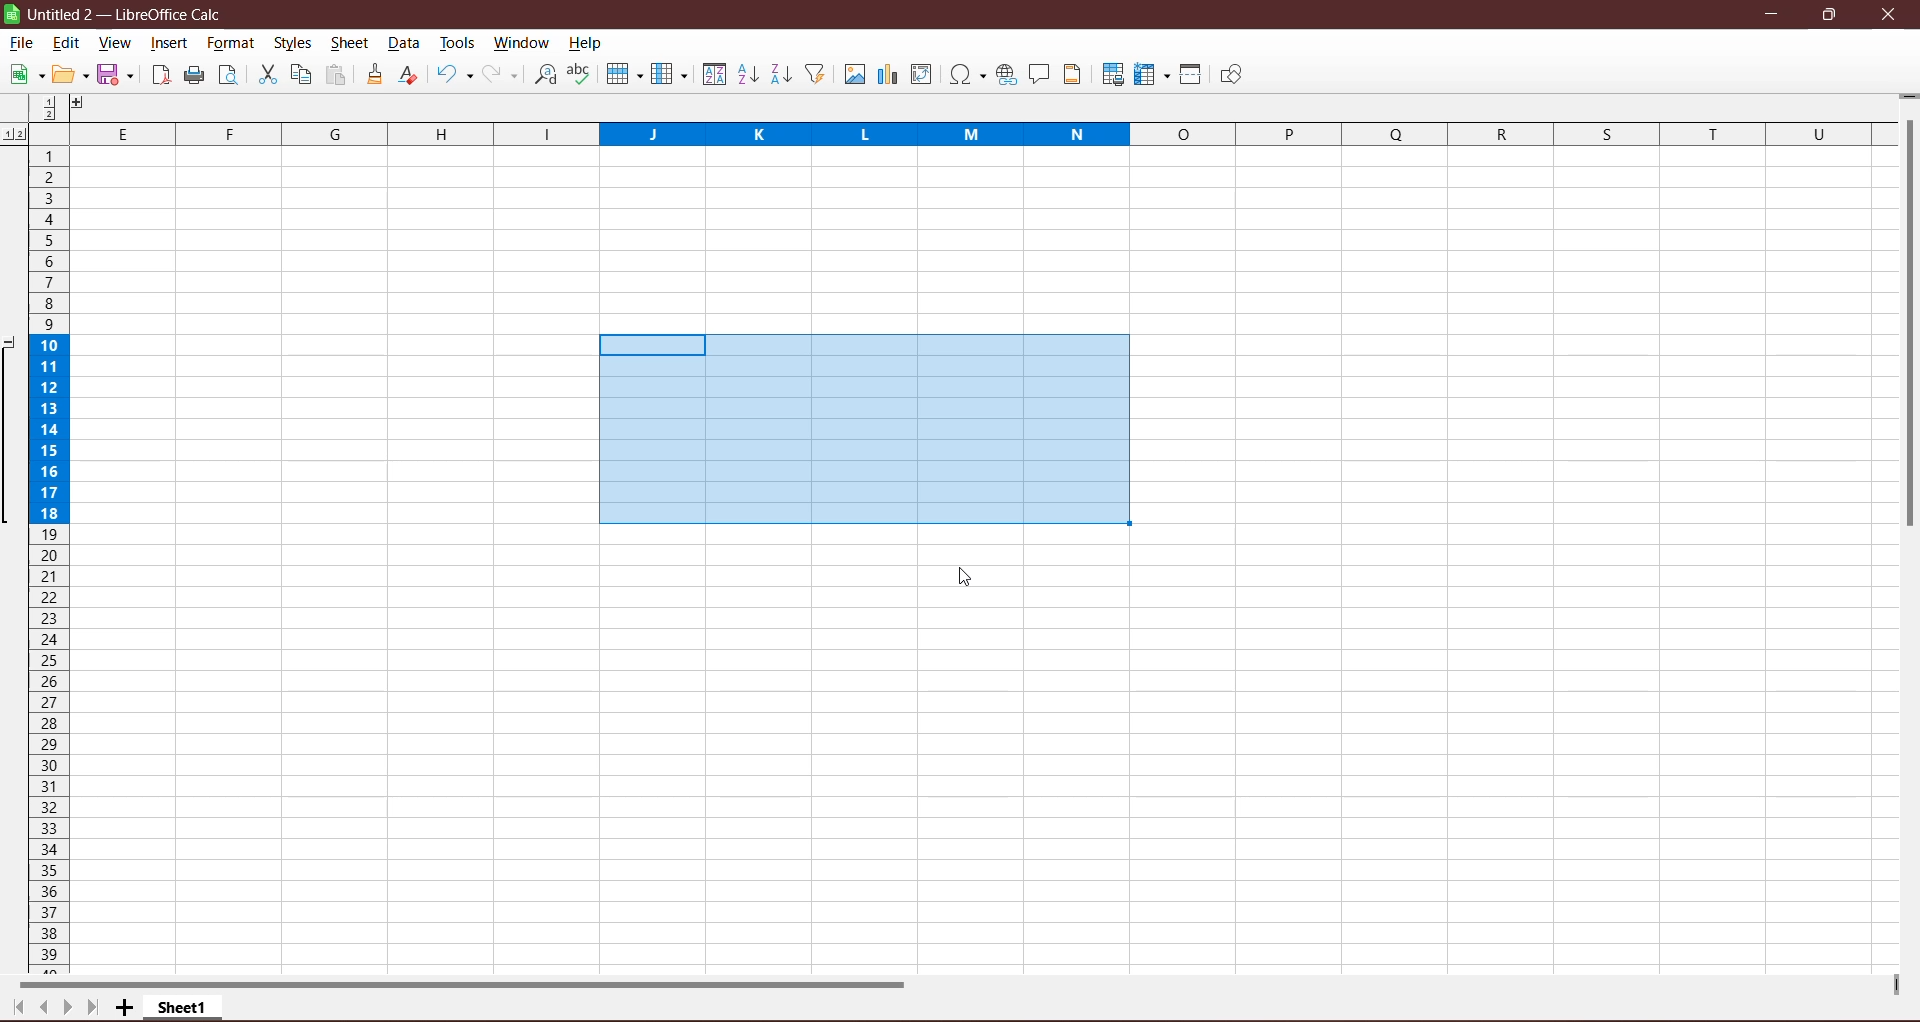 This screenshot has width=1920, height=1022. What do you see at coordinates (1153, 75) in the screenshot?
I see `Freeze Rows and Columns` at bounding box center [1153, 75].